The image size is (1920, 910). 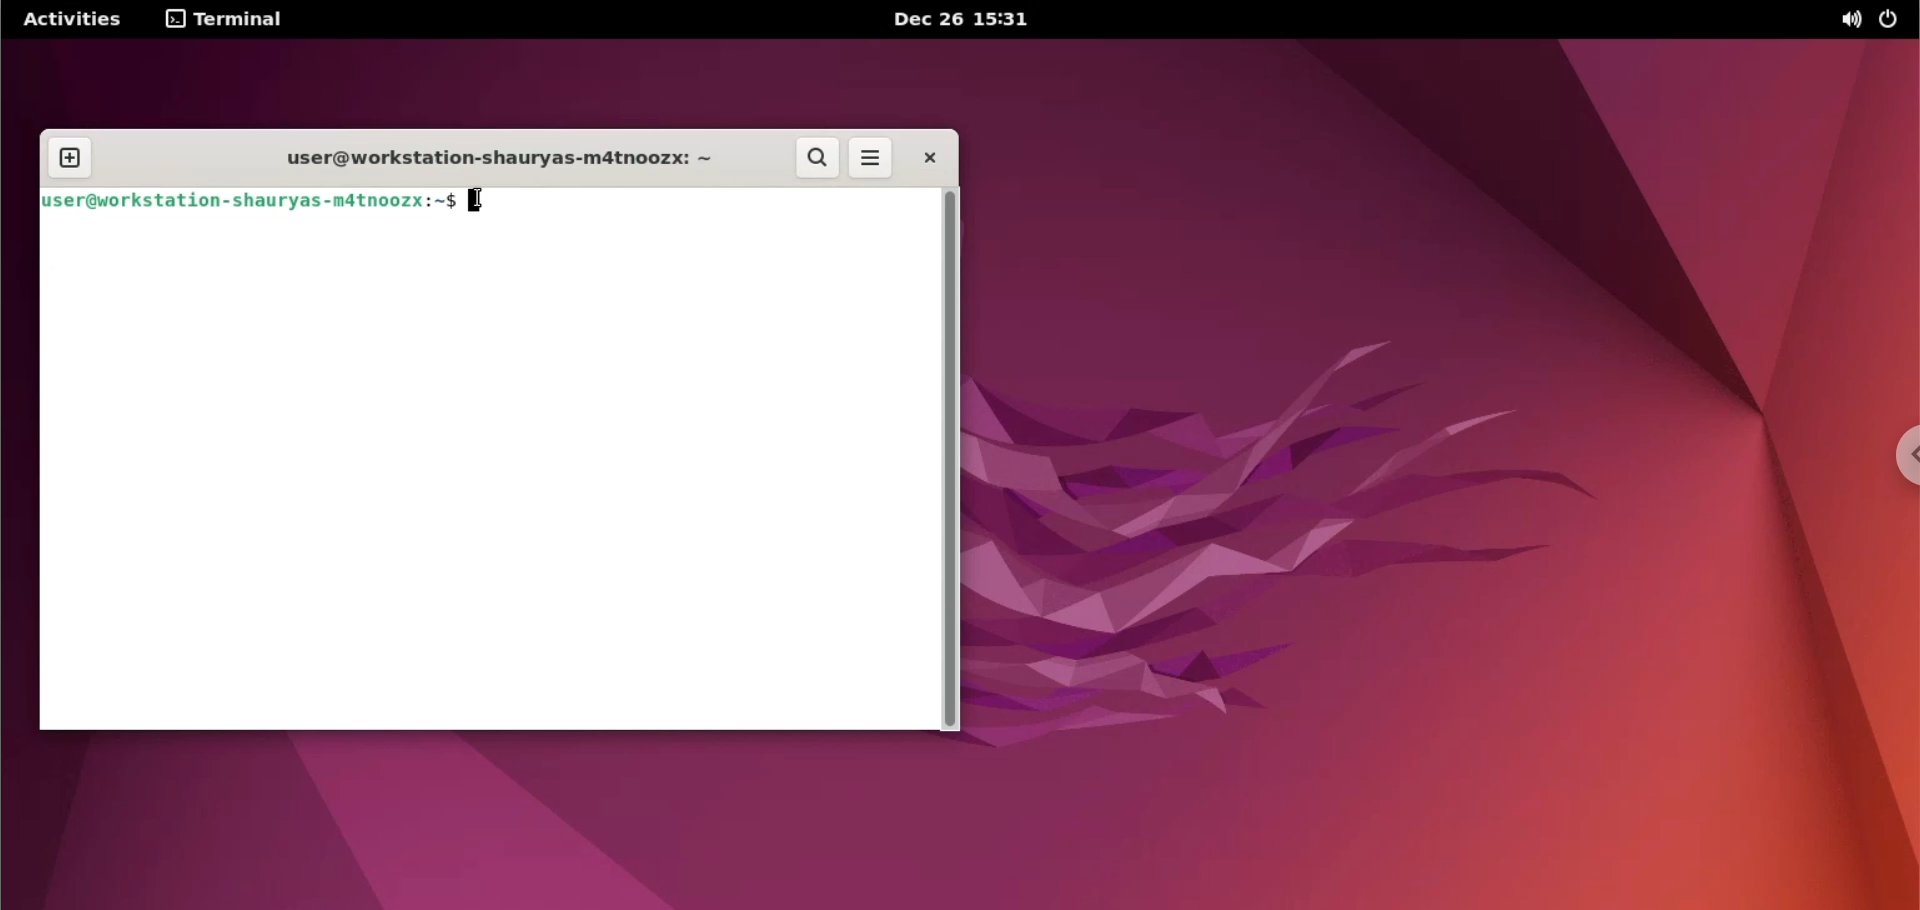 I want to click on Activities, so click(x=75, y=18).